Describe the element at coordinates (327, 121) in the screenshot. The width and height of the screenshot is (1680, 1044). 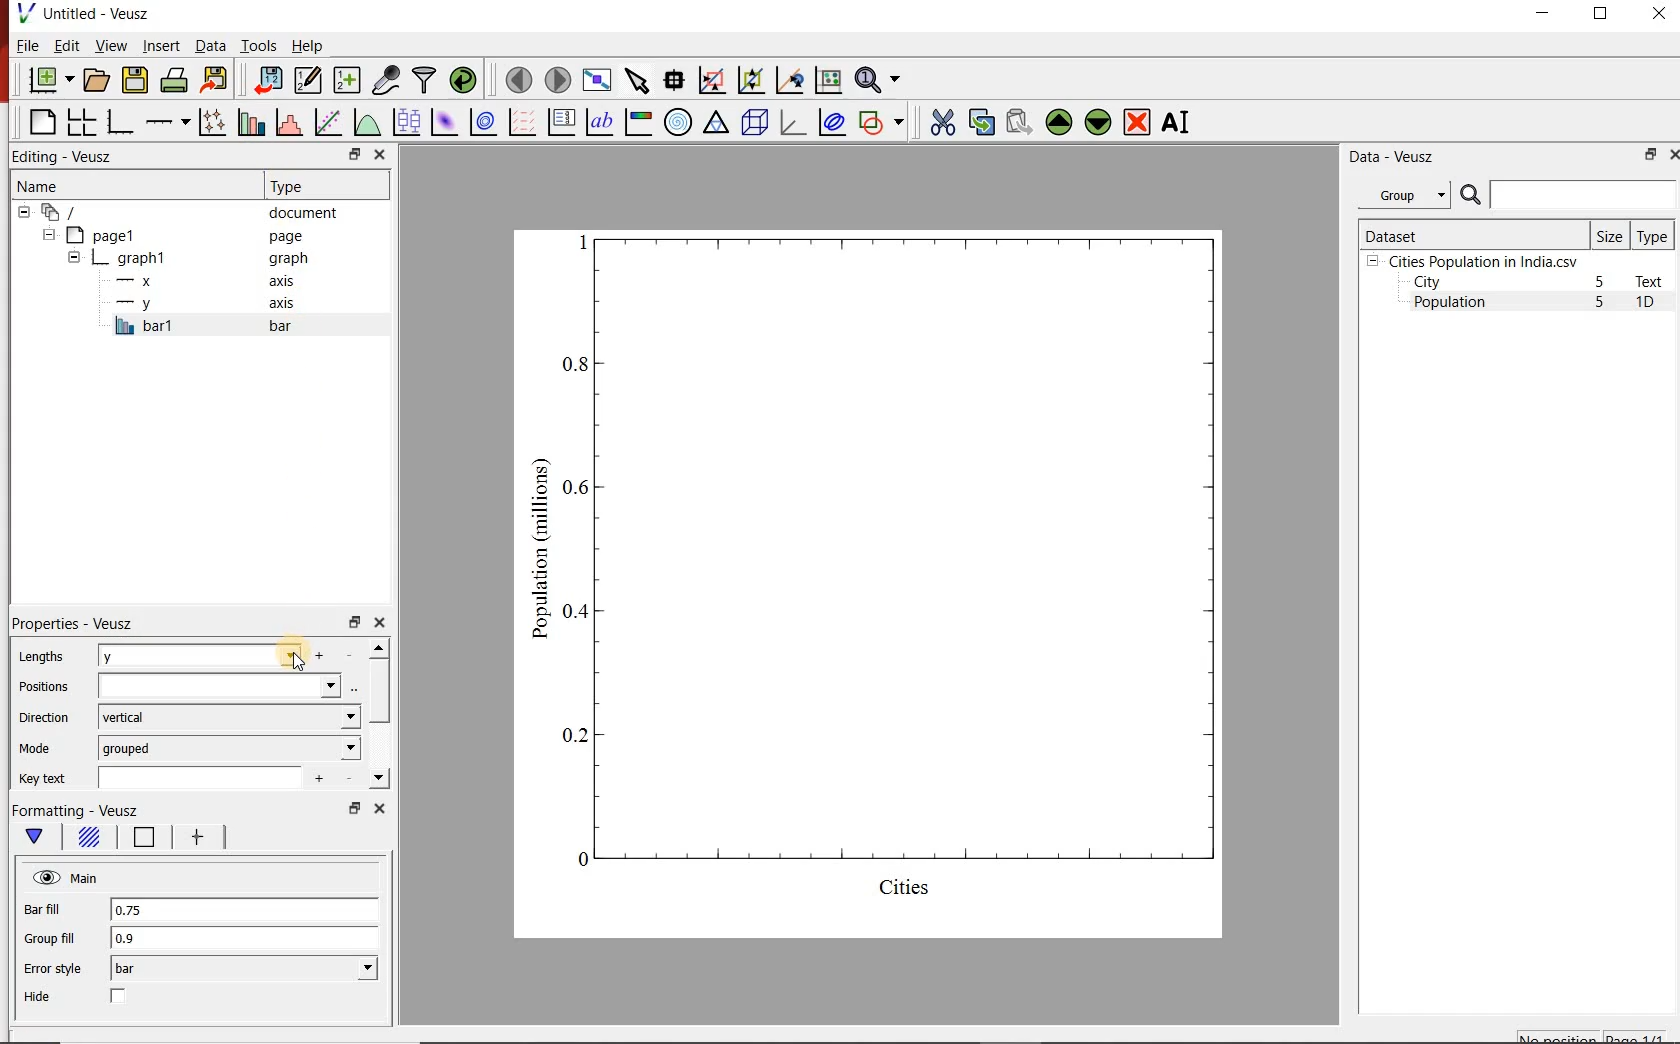
I see `fit a function to data` at that location.